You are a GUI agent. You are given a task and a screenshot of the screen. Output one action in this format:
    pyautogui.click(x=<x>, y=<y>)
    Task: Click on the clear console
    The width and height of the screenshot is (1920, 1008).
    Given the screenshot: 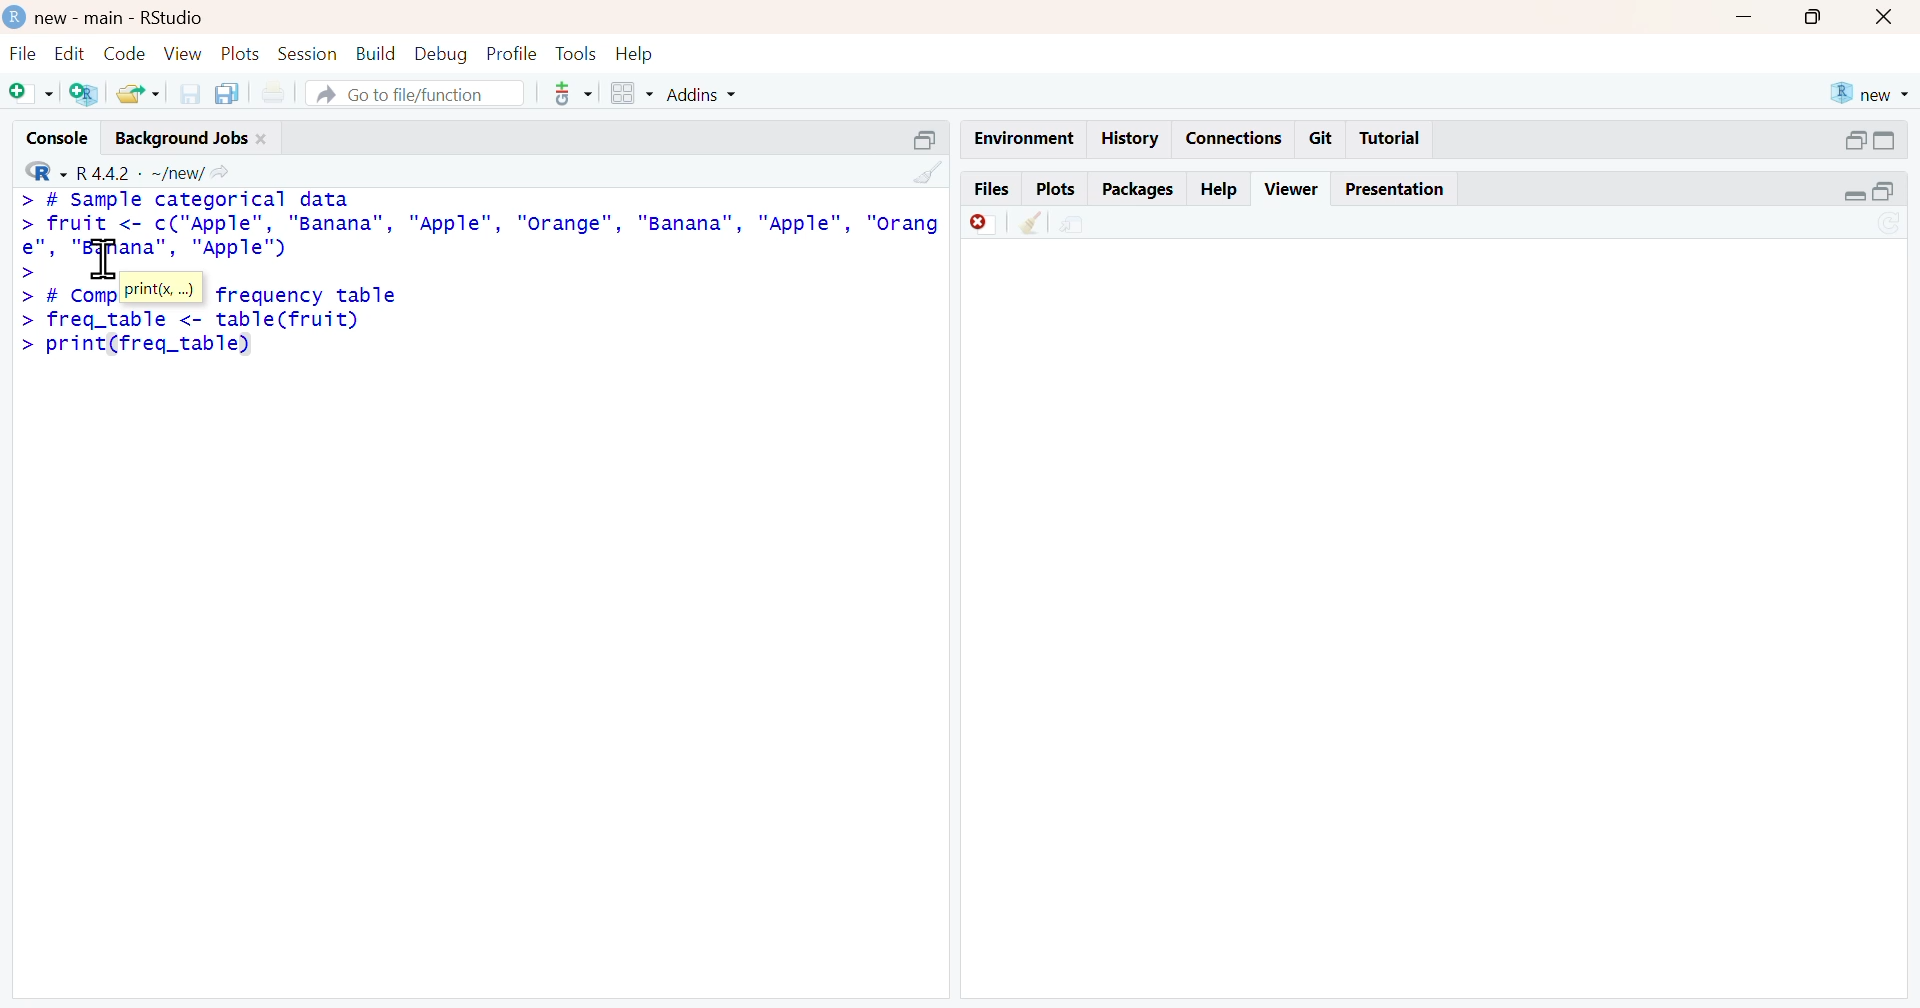 What is the action you would take?
    pyautogui.click(x=927, y=174)
    